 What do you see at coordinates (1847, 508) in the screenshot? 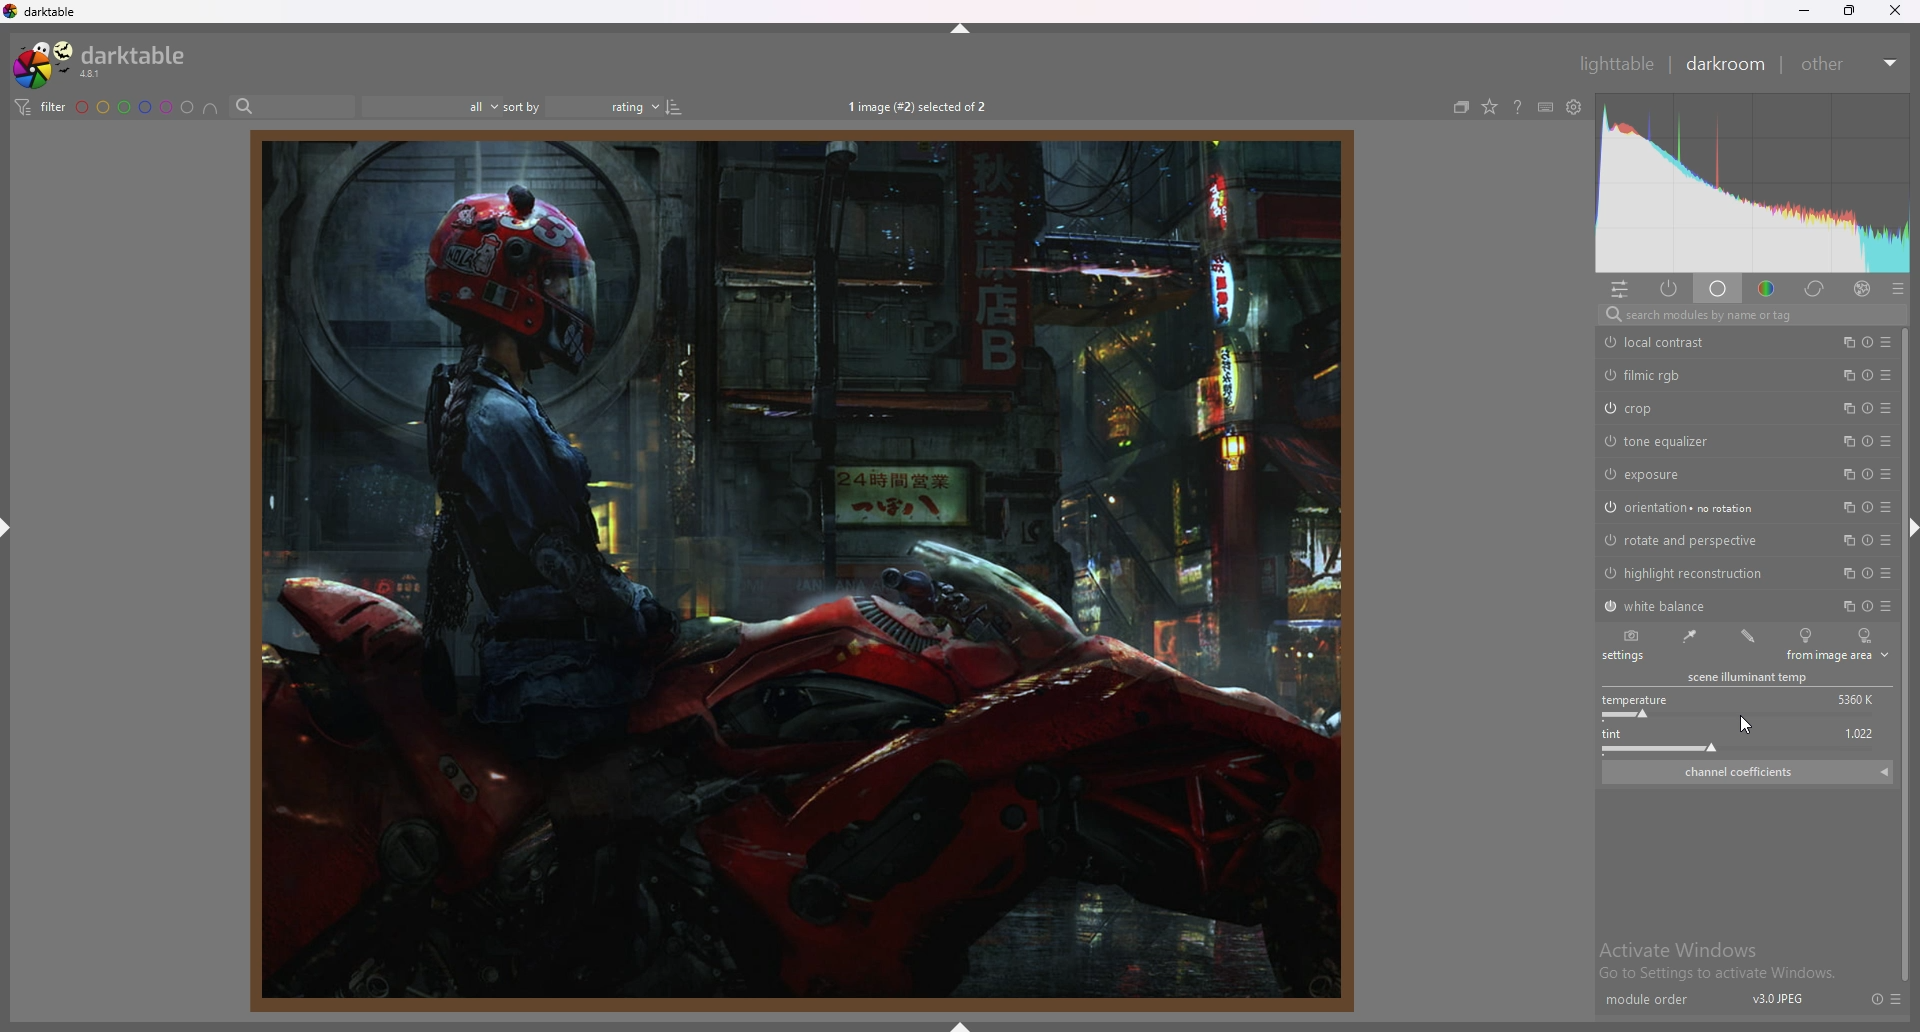
I see `multiple instances action` at bounding box center [1847, 508].